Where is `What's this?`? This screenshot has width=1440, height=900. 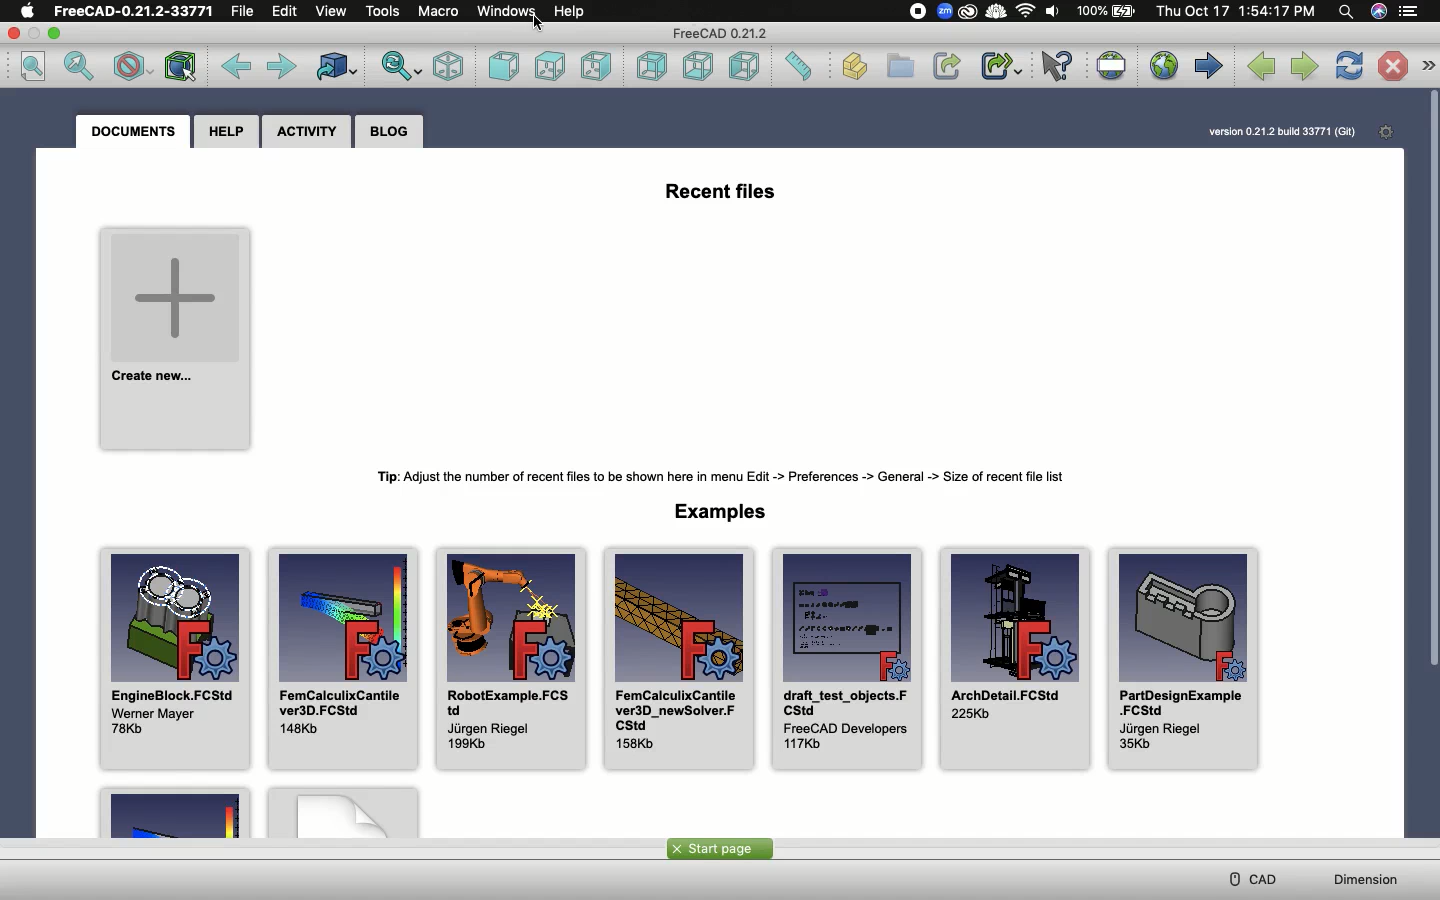 What's this? is located at coordinates (1058, 66).